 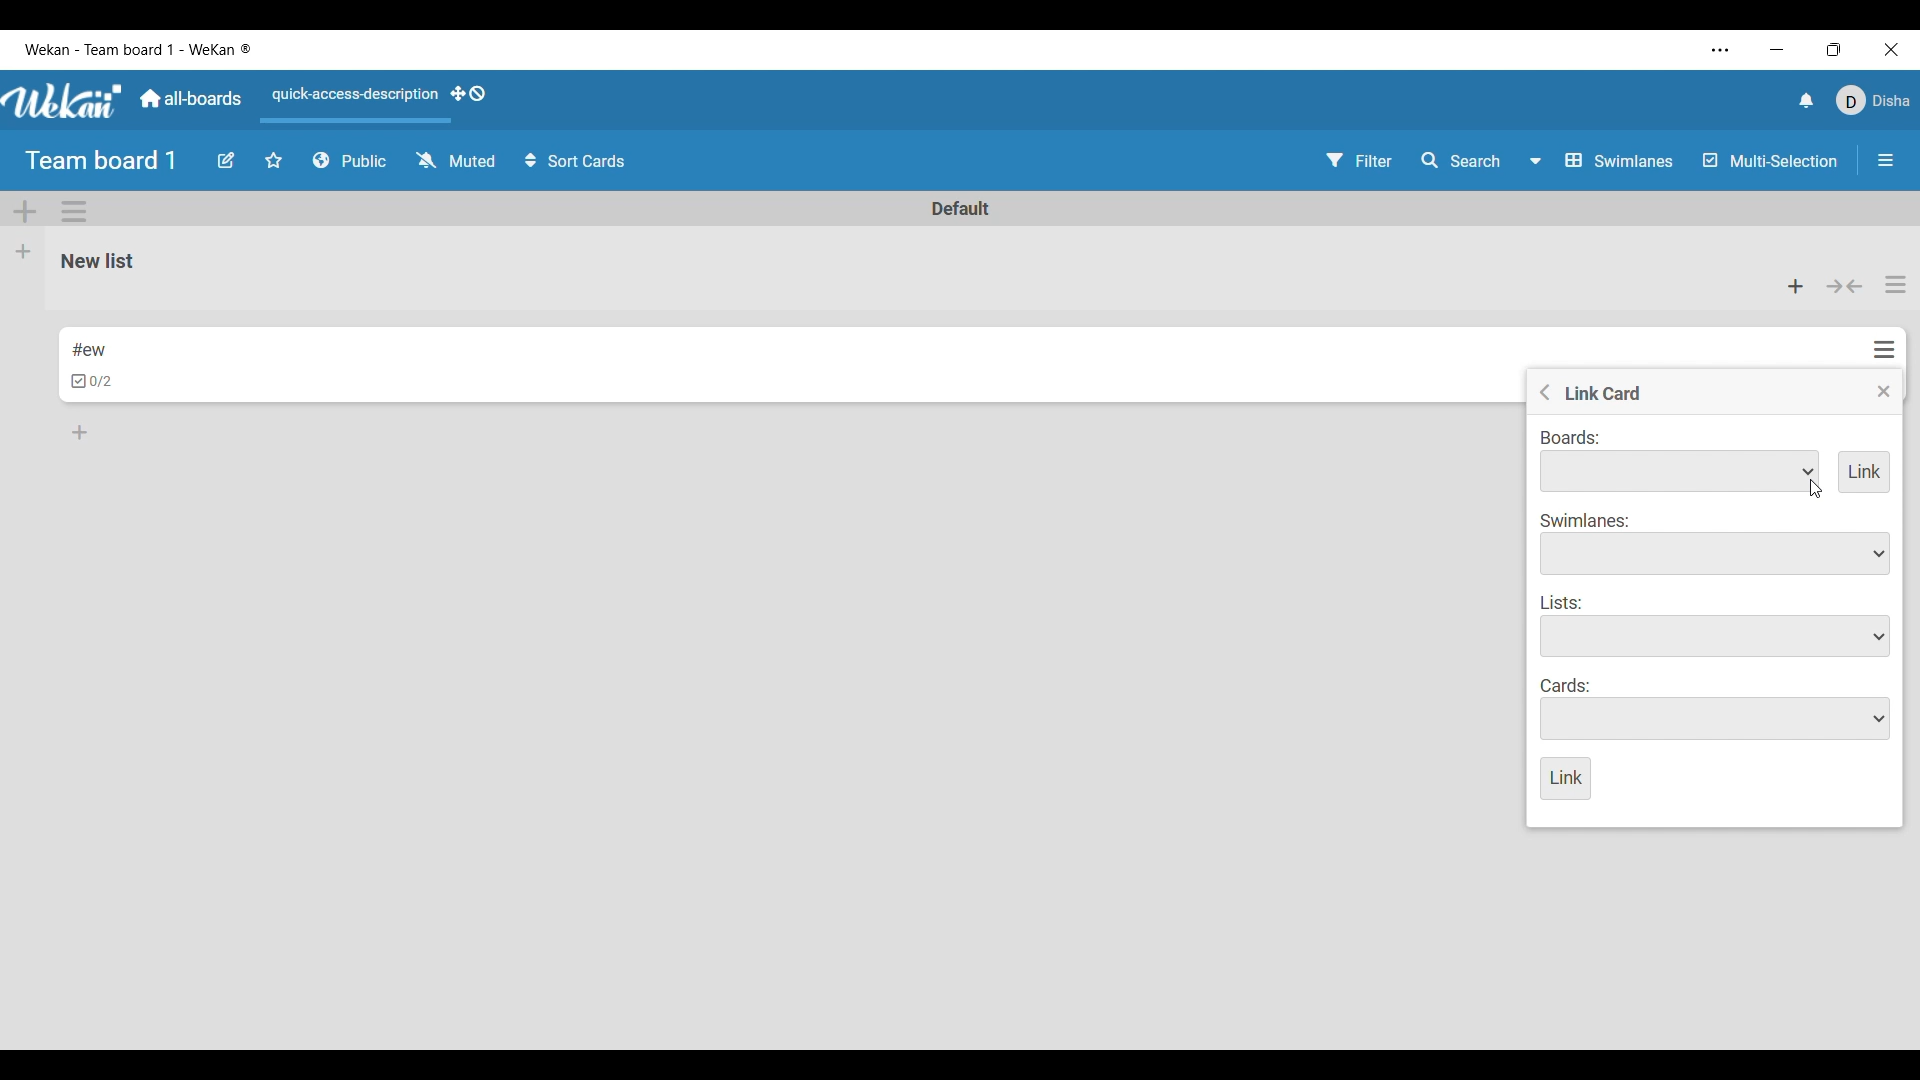 What do you see at coordinates (1886, 161) in the screenshot?
I see `Close/Open sidebar` at bounding box center [1886, 161].